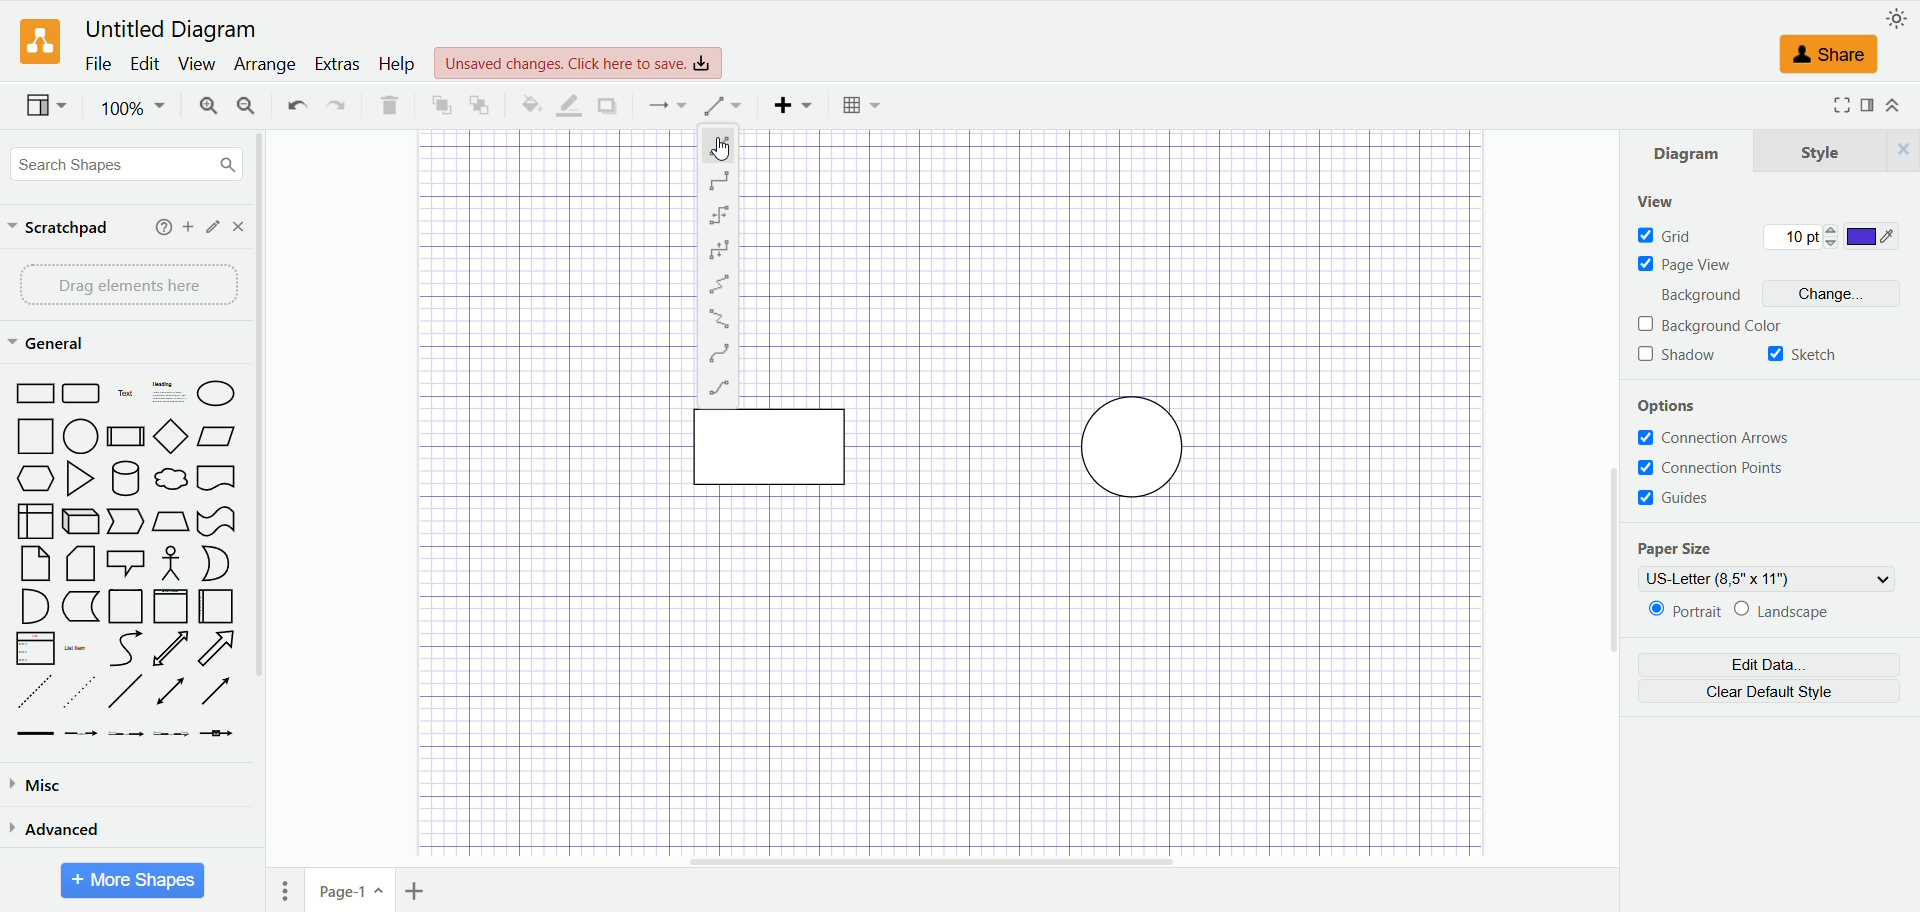 Image resolution: width=1920 pixels, height=912 pixels. I want to click on logo, so click(38, 42).